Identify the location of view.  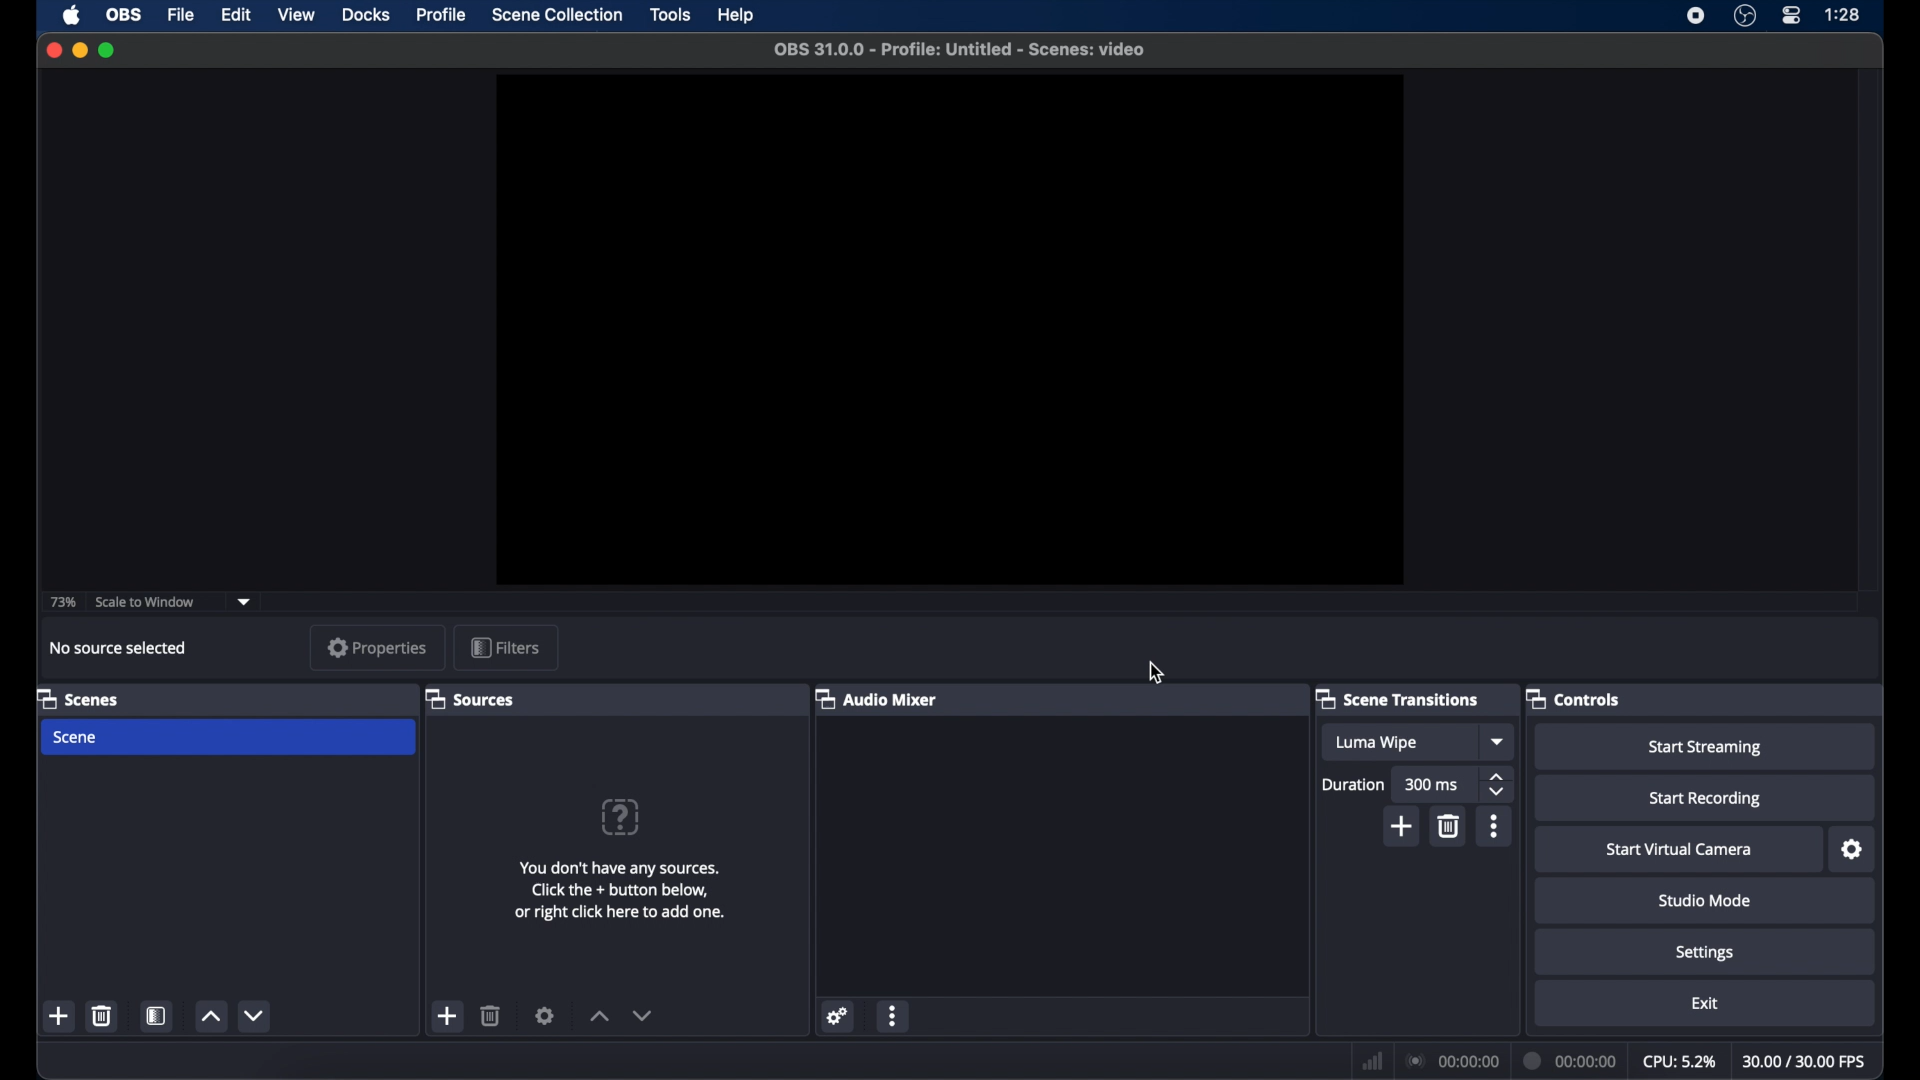
(296, 16).